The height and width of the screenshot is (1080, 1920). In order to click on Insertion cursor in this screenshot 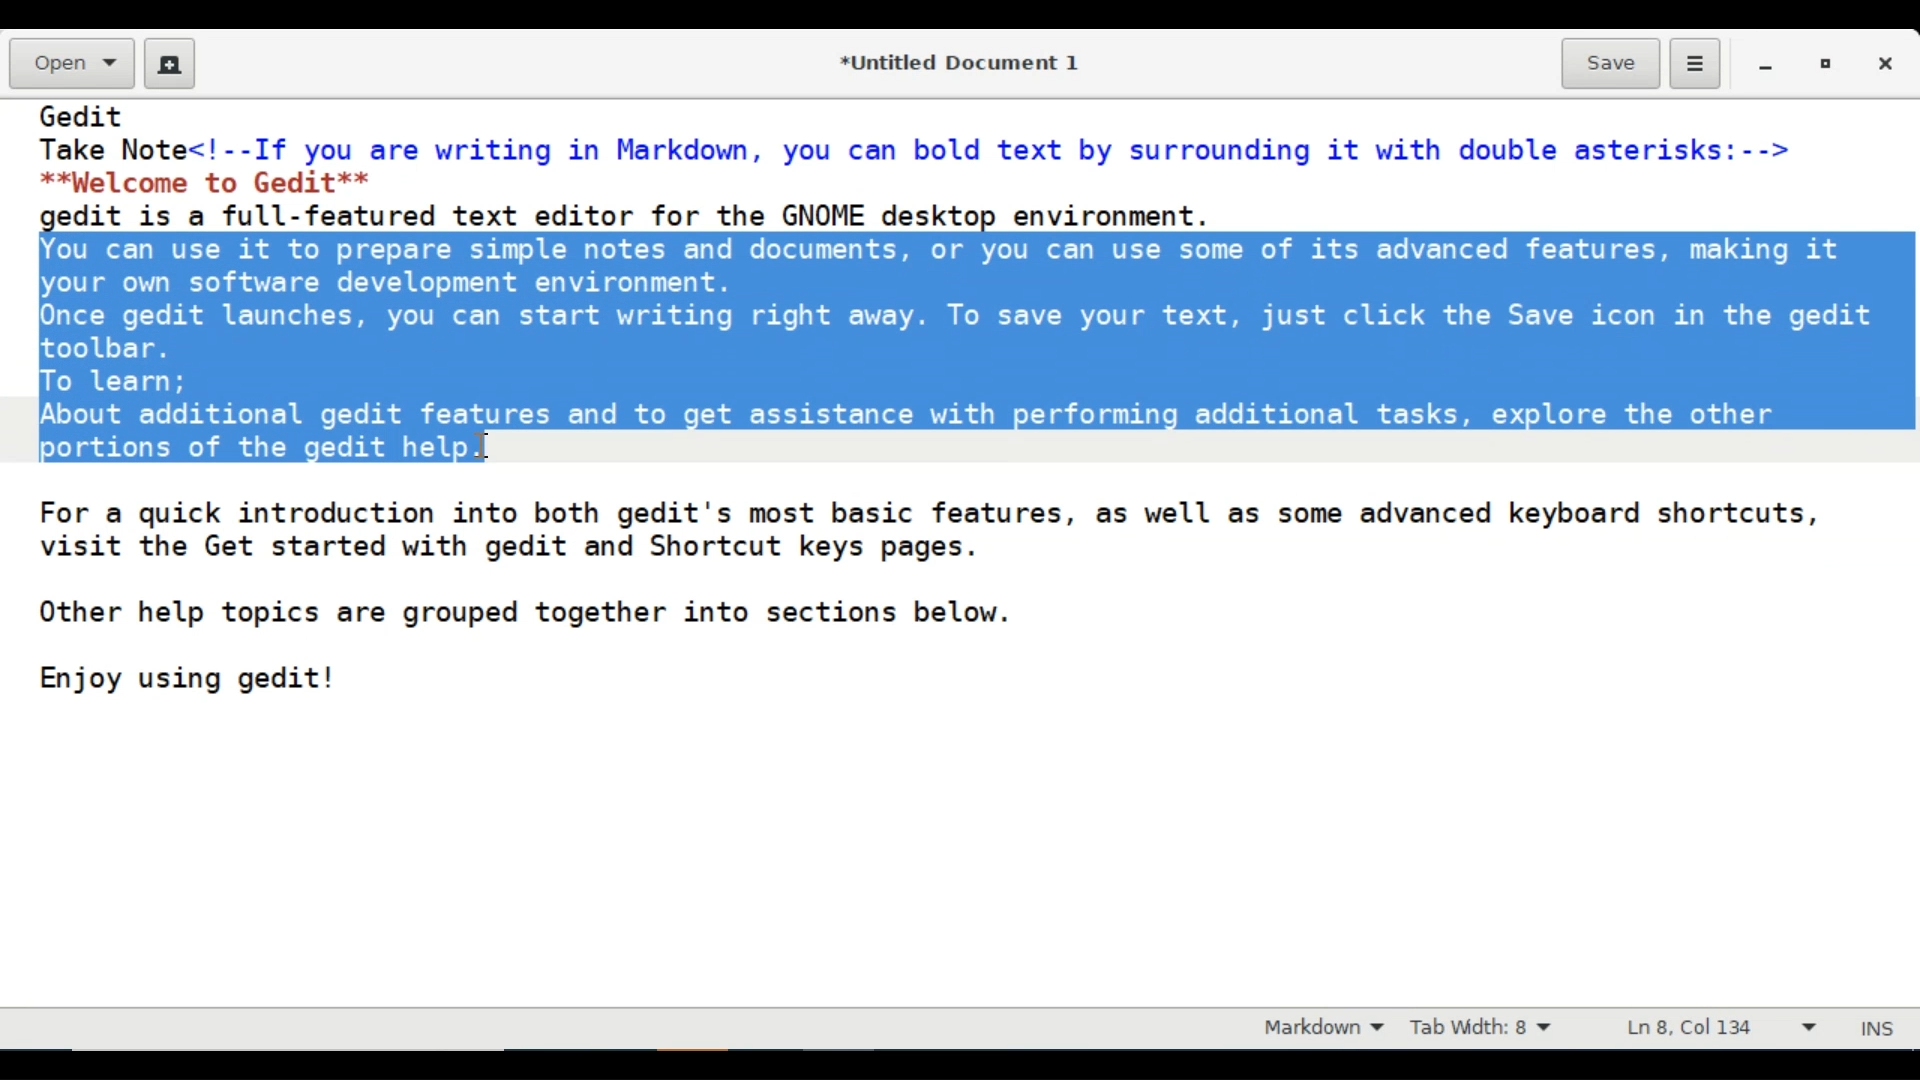, I will do `click(485, 443)`.